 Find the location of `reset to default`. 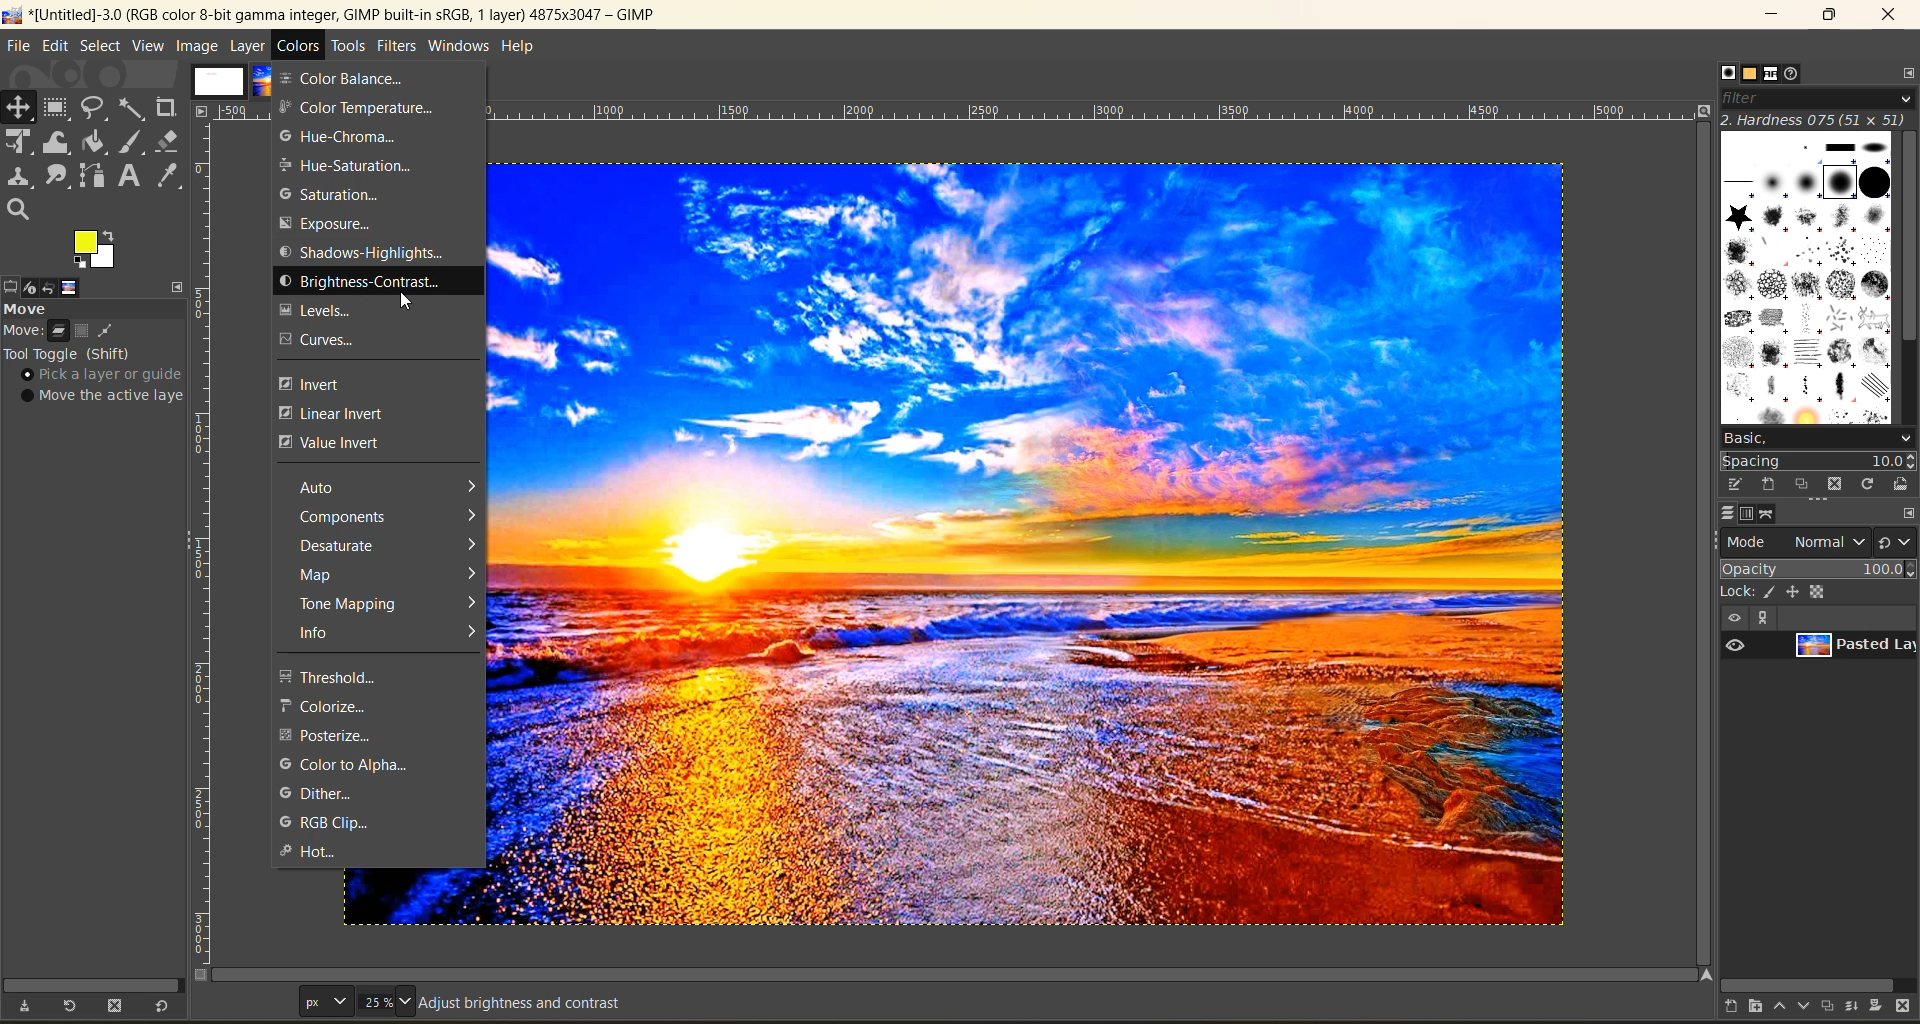

reset to default is located at coordinates (162, 1005).